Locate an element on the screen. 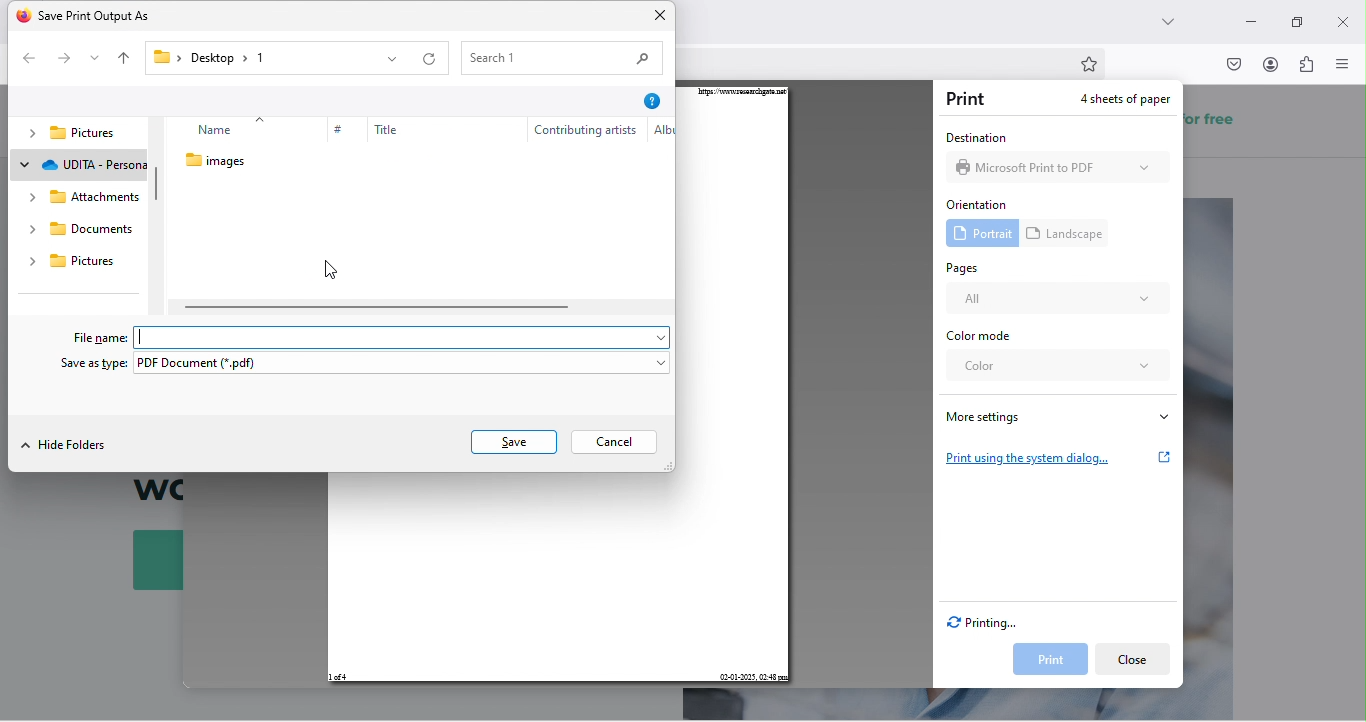 The width and height of the screenshot is (1366, 722). pages is located at coordinates (969, 268).